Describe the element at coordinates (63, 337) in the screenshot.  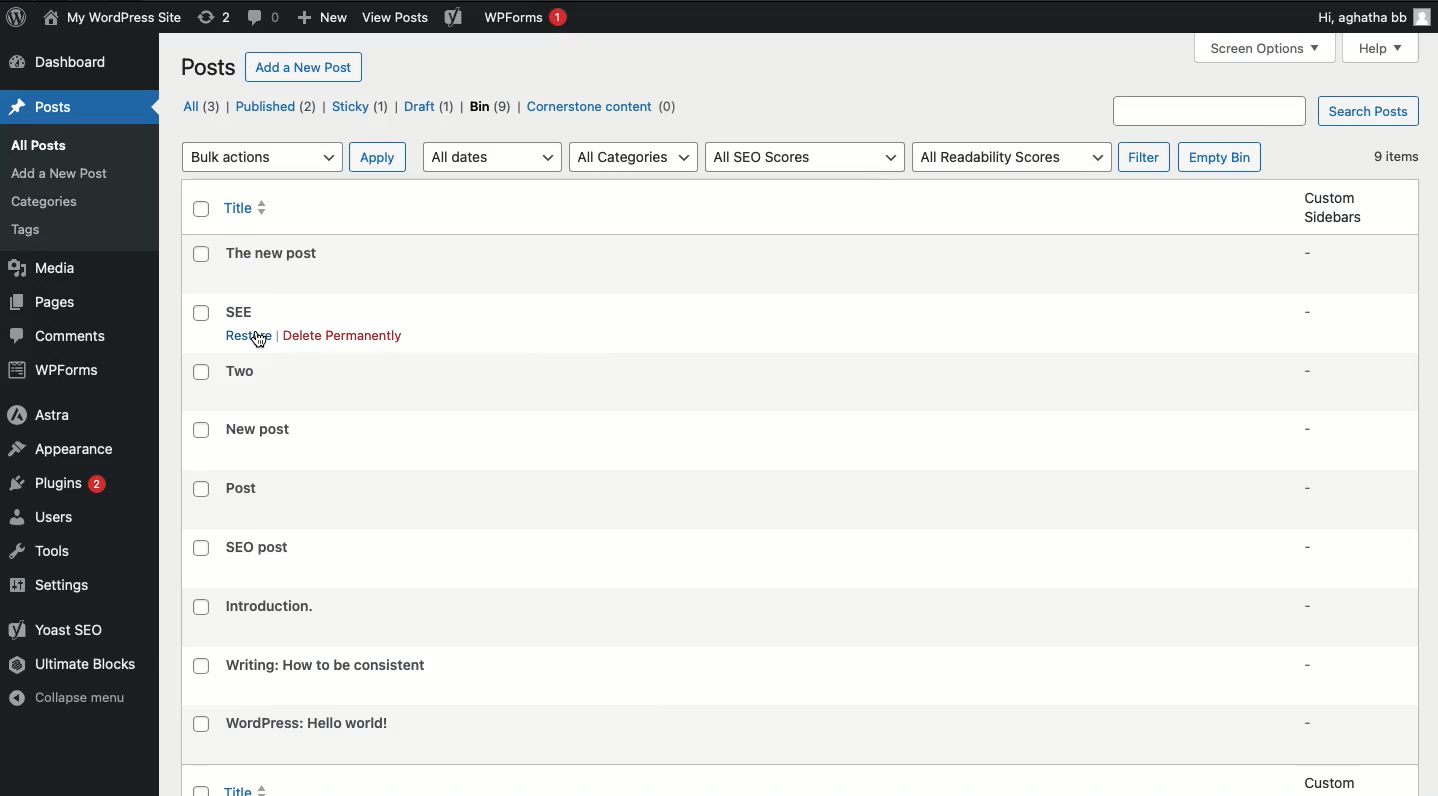
I see `Comments` at that location.